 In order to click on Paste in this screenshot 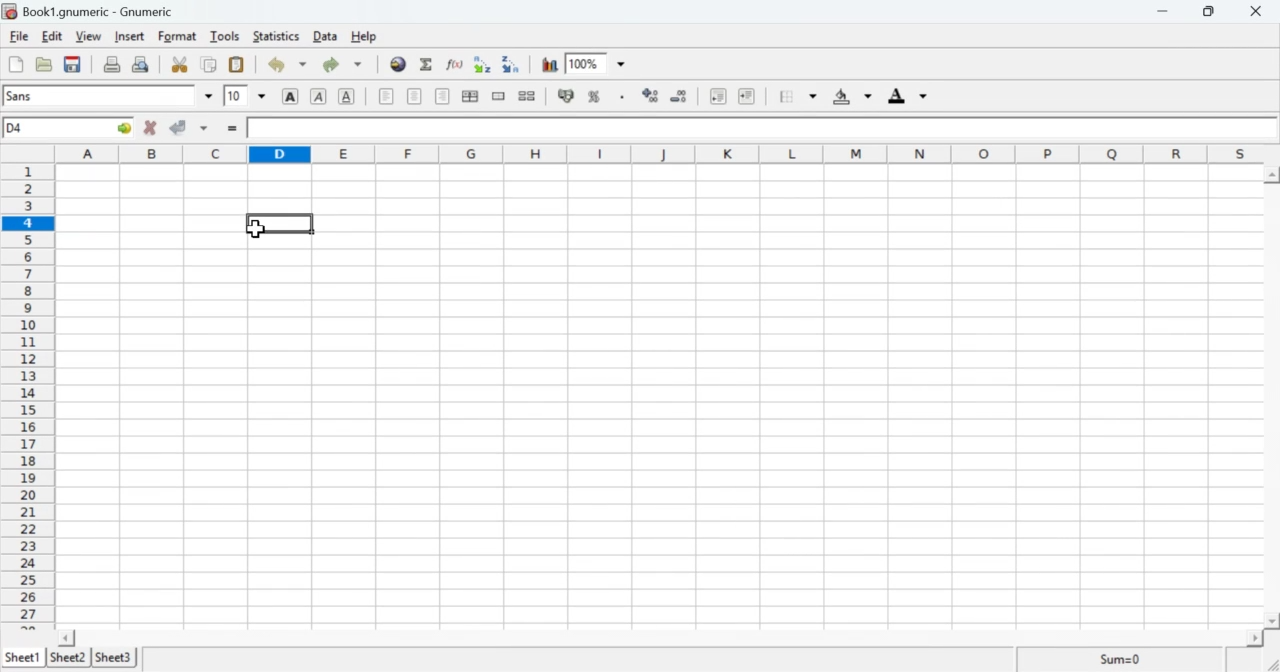, I will do `click(236, 65)`.